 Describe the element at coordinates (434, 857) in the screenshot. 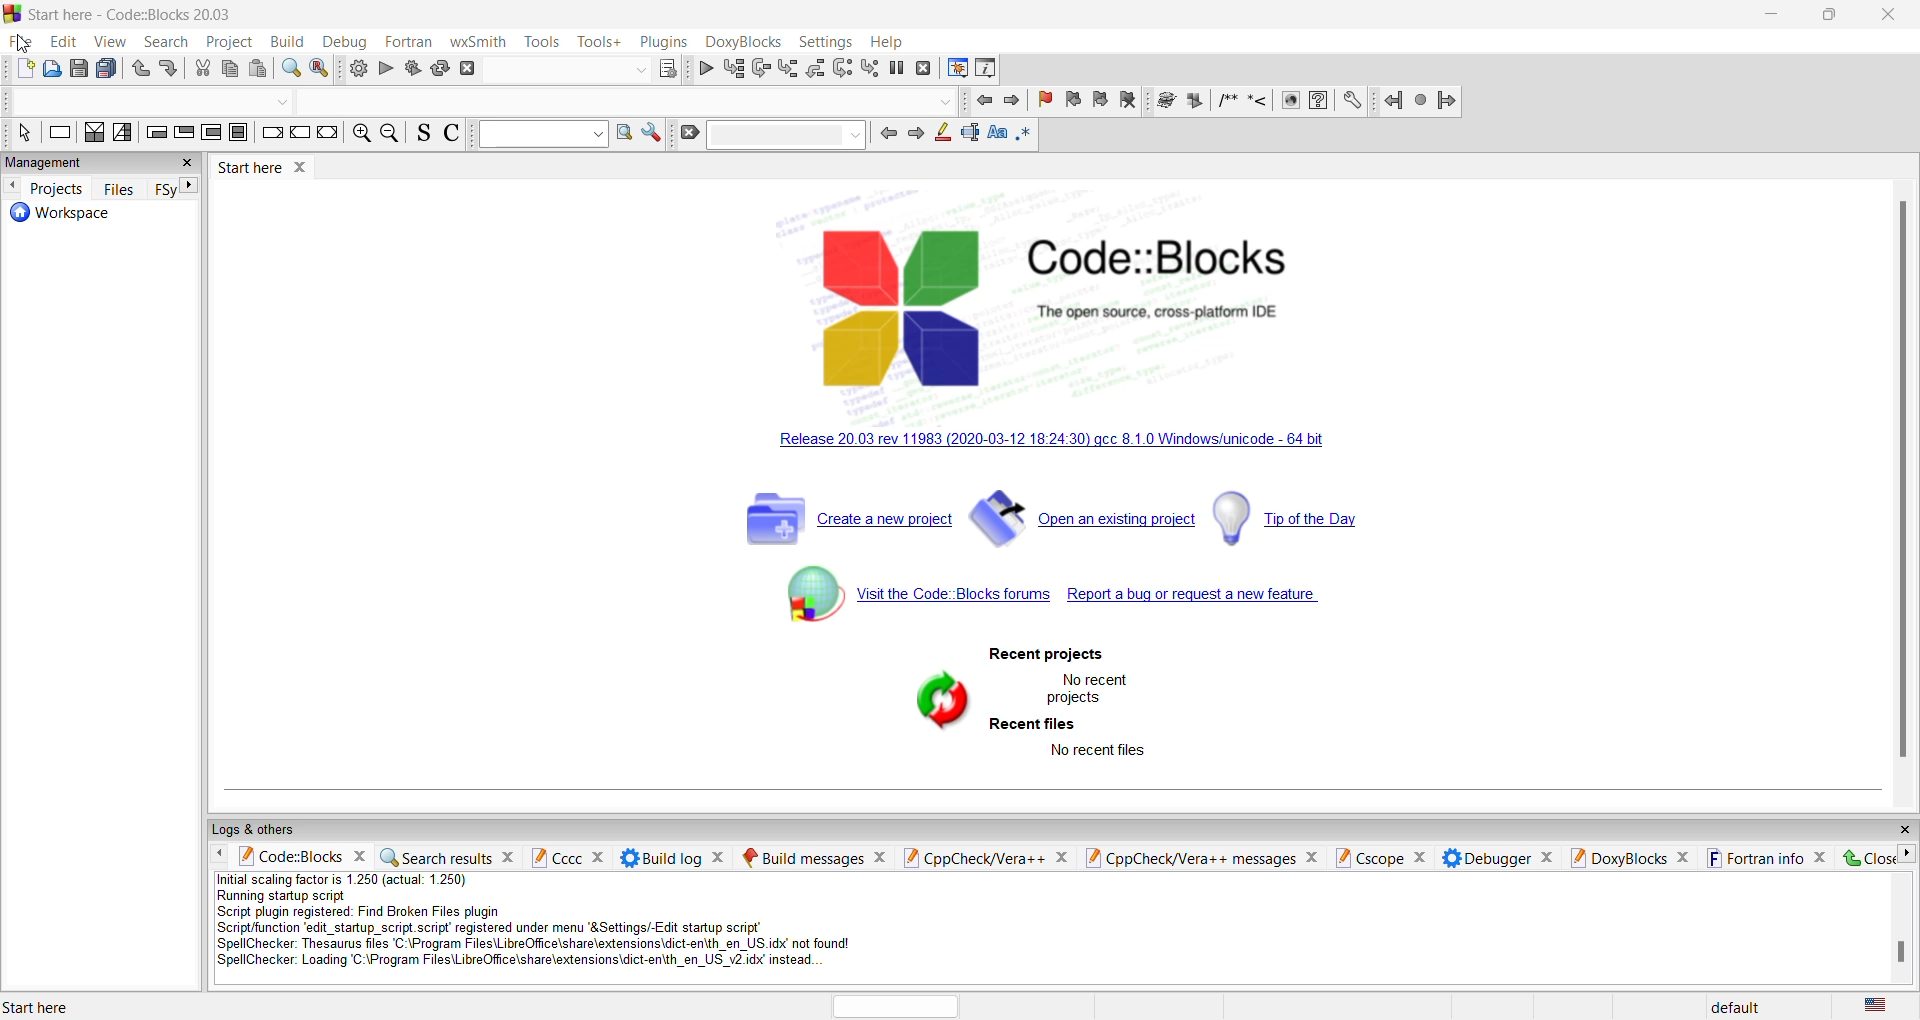

I see `search result pane` at that location.